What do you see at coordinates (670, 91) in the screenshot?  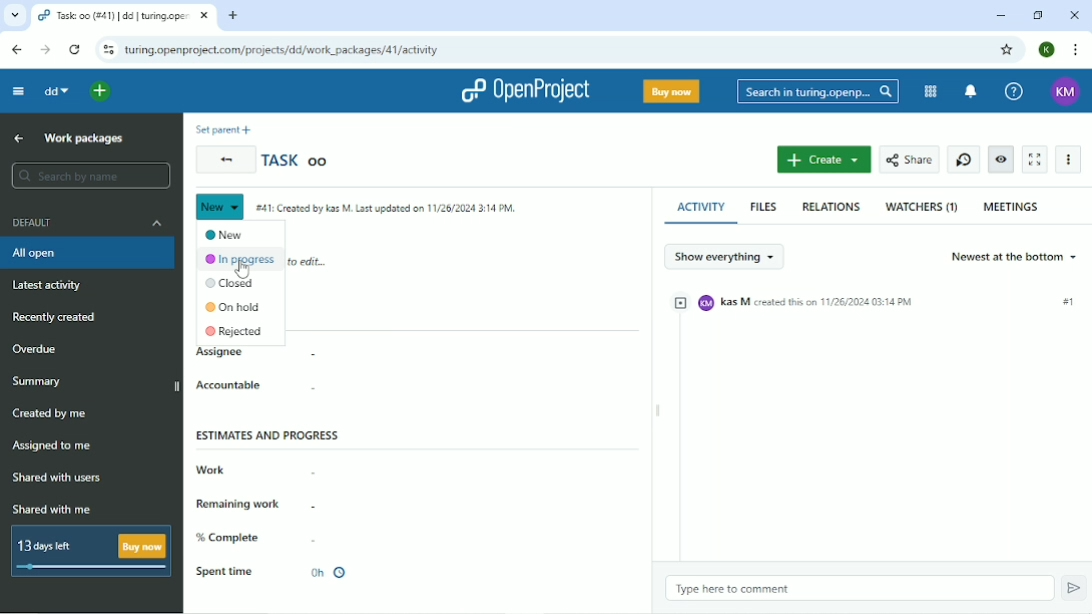 I see `Buy now` at bounding box center [670, 91].